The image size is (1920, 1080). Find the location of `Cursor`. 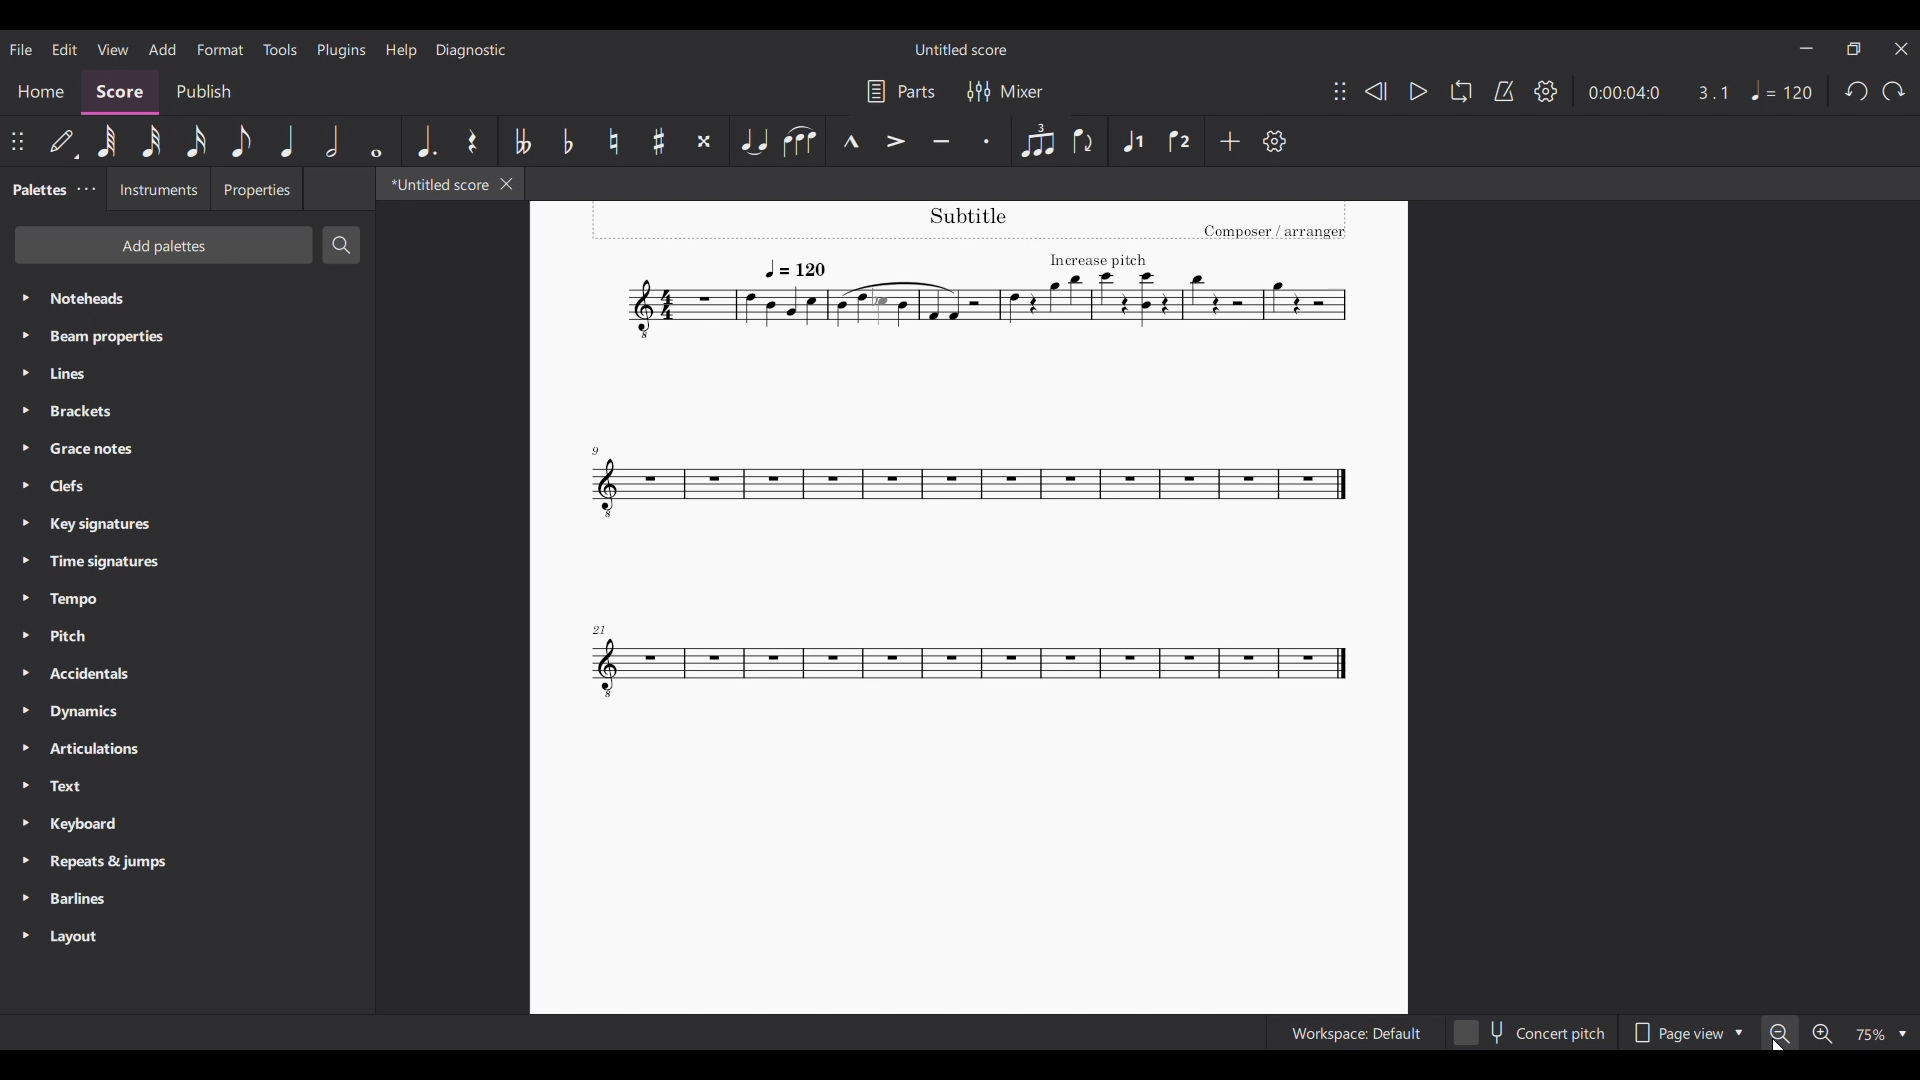

Cursor is located at coordinates (1779, 1043).